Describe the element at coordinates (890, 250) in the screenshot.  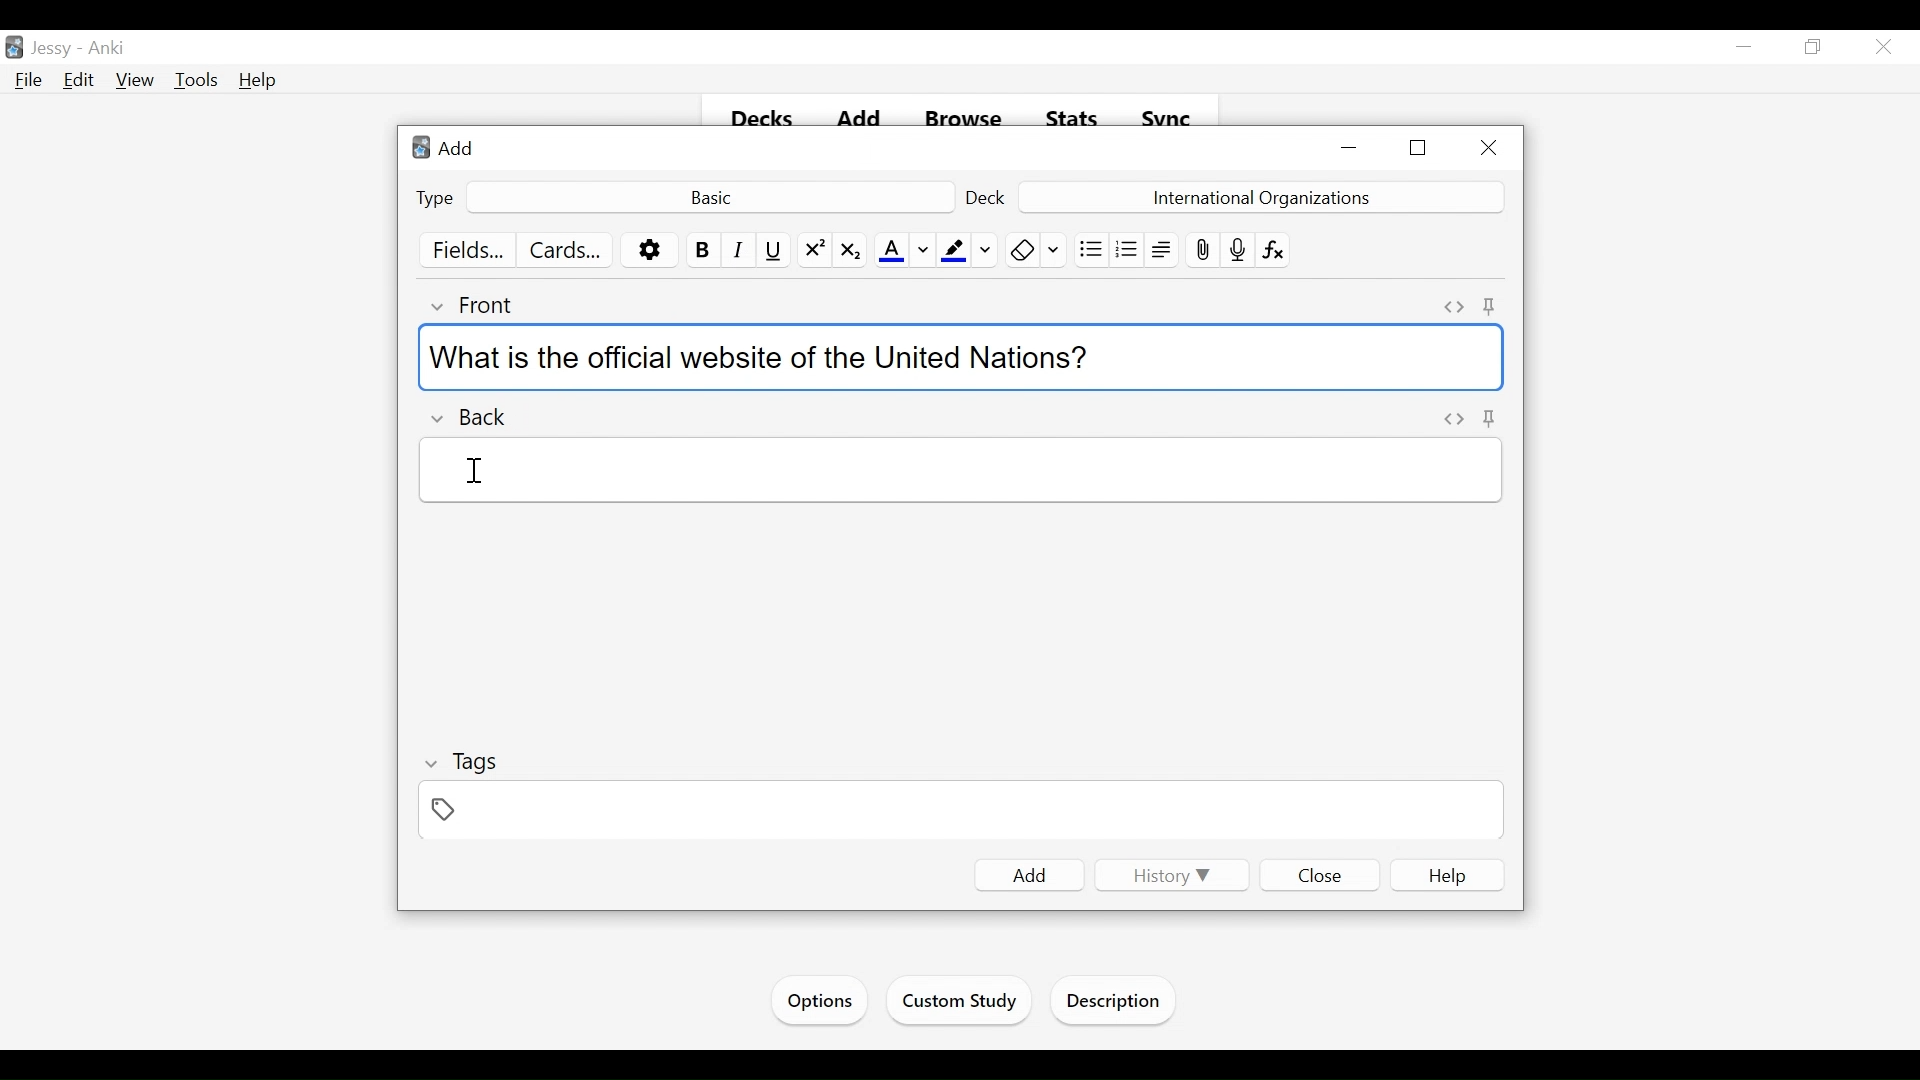
I see `Text Color` at that location.